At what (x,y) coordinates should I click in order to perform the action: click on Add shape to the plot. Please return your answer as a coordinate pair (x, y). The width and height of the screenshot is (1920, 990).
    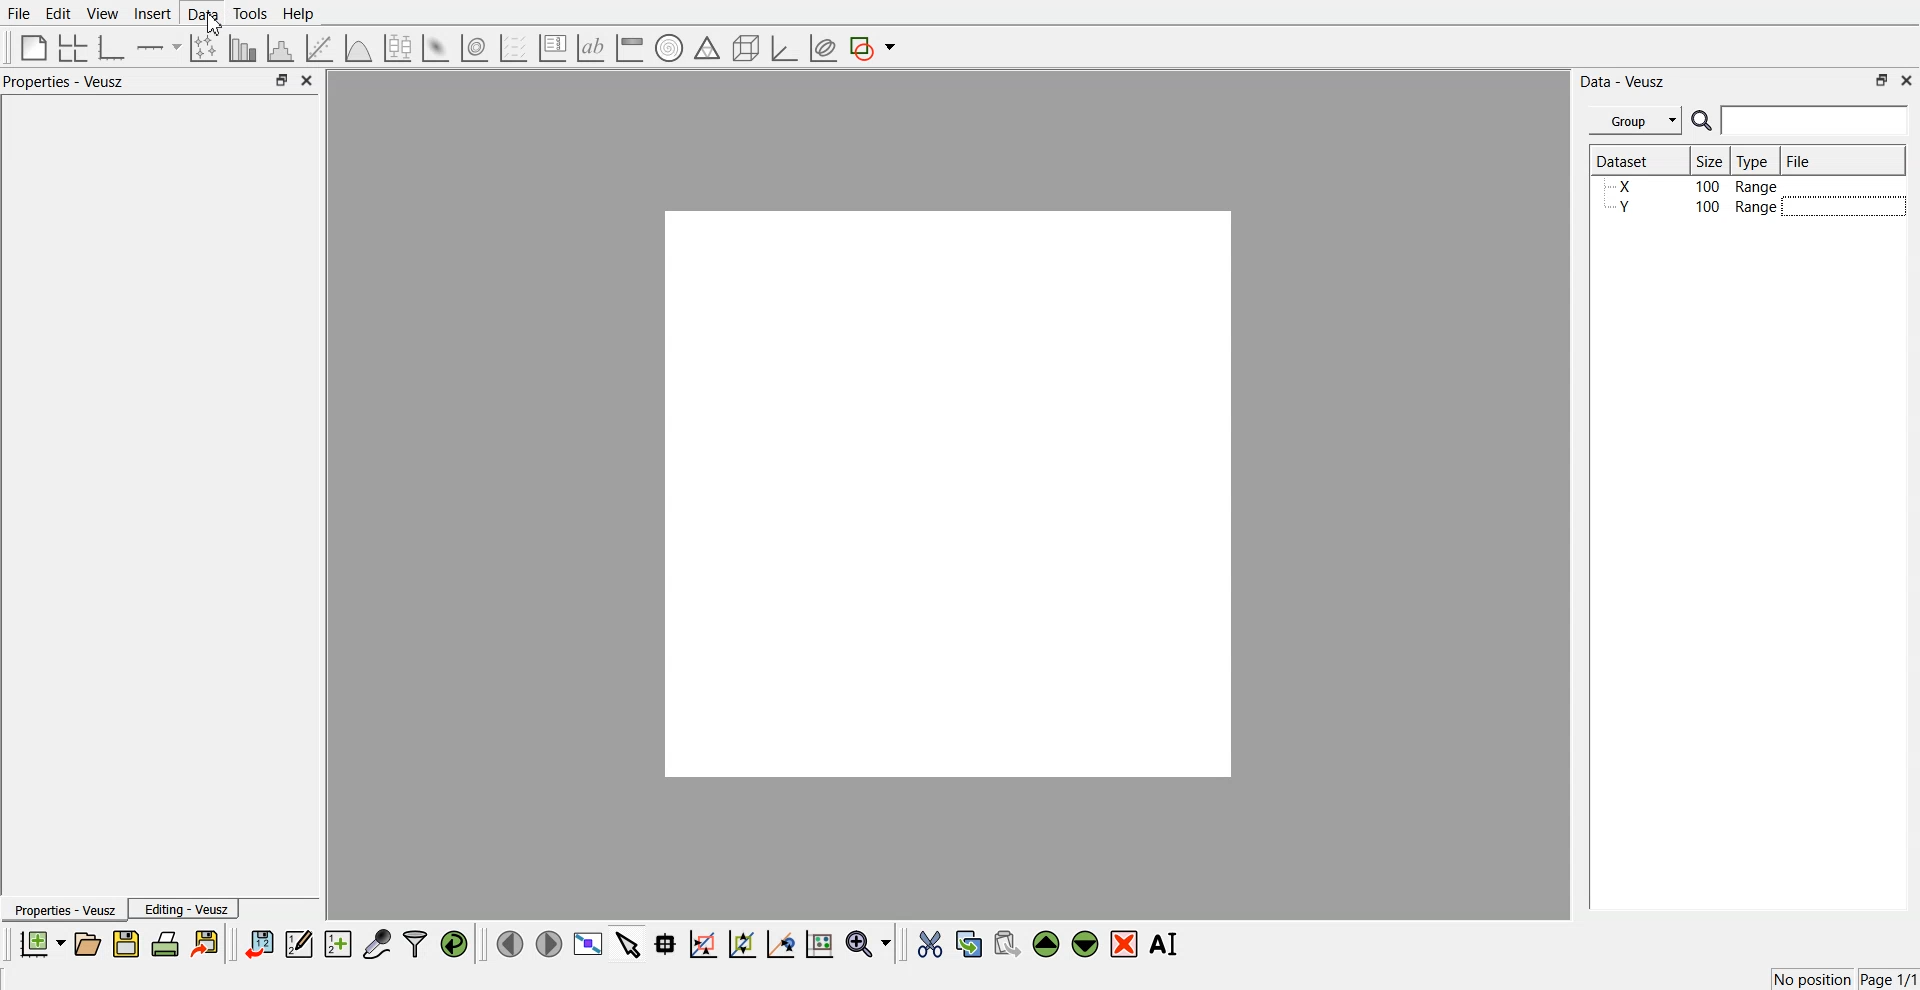
    Looking at the image, I should click on (872, 48).